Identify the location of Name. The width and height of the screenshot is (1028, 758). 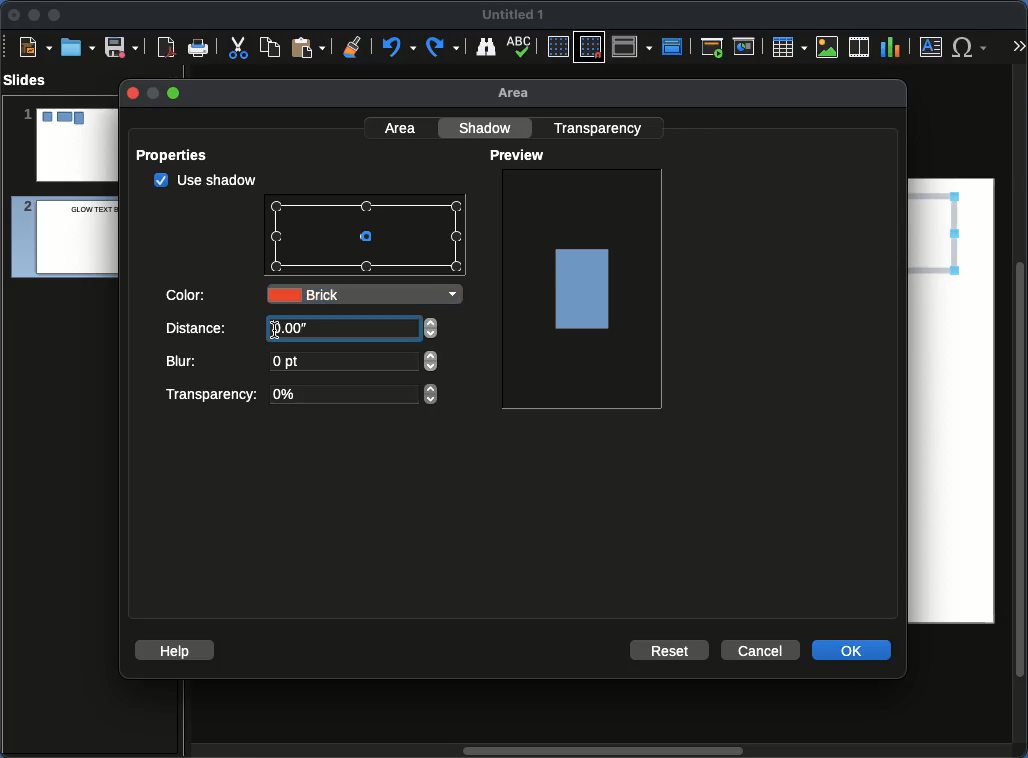
(514, 15).